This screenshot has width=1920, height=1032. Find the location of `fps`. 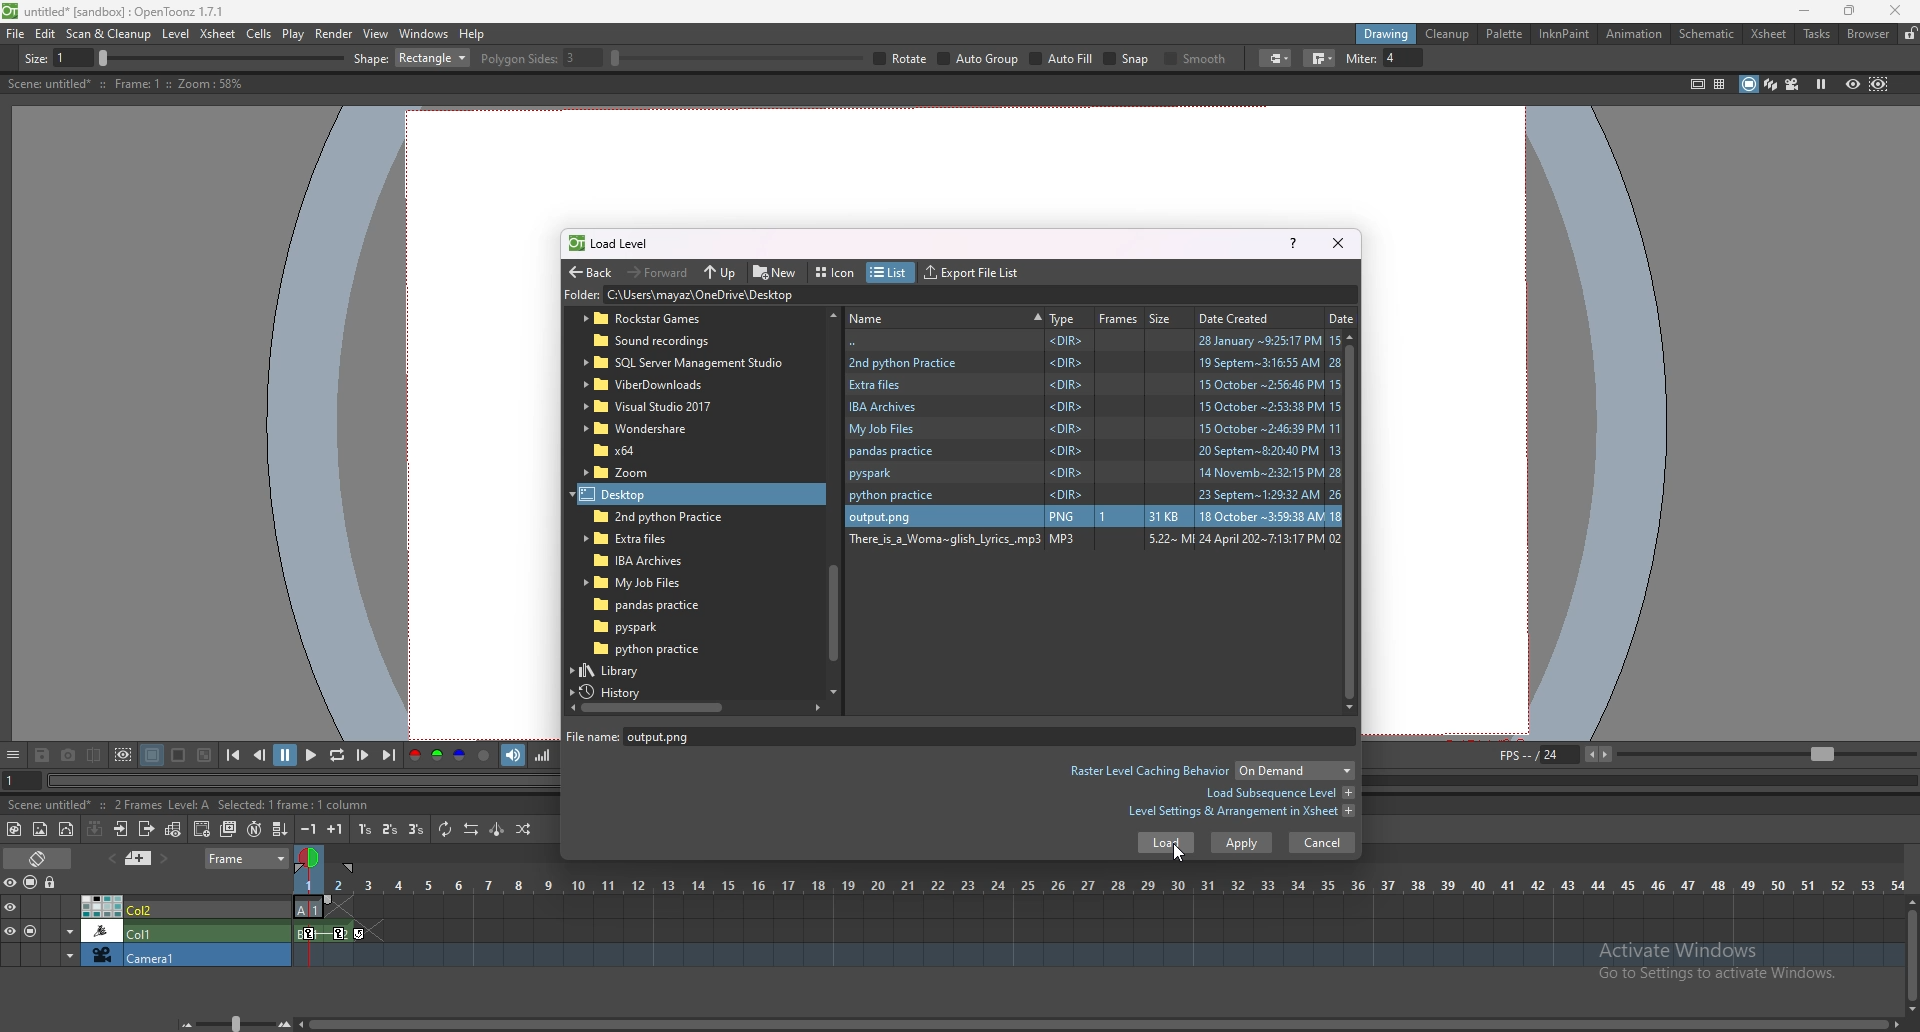

fps is located at coordinates (1704, 753).